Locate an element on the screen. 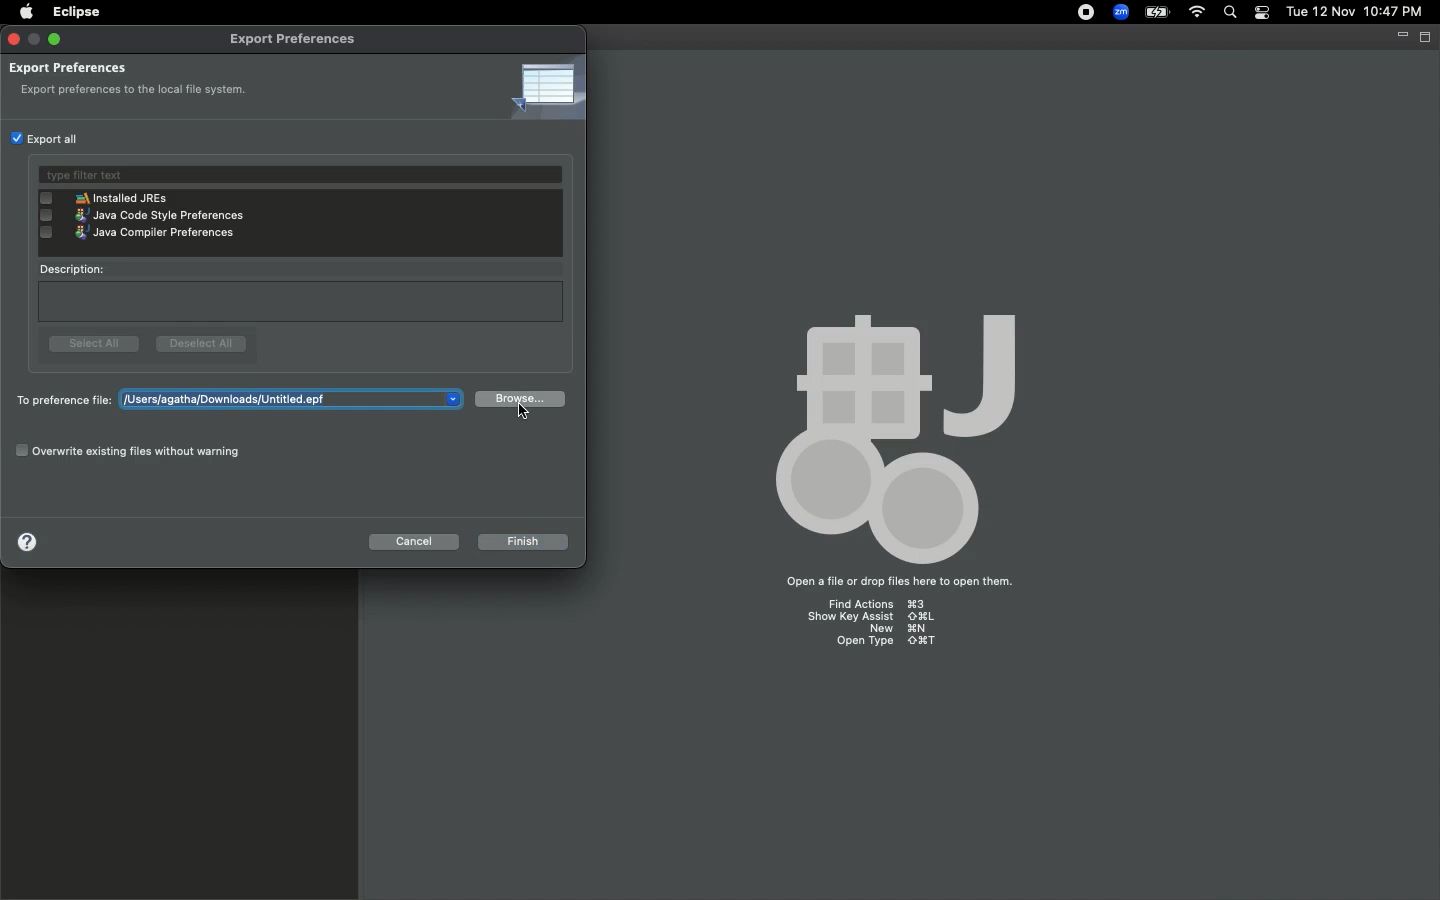 The width and height of the screenshot is (1440, 900). Deselect all is located at coordinates (202, 344).